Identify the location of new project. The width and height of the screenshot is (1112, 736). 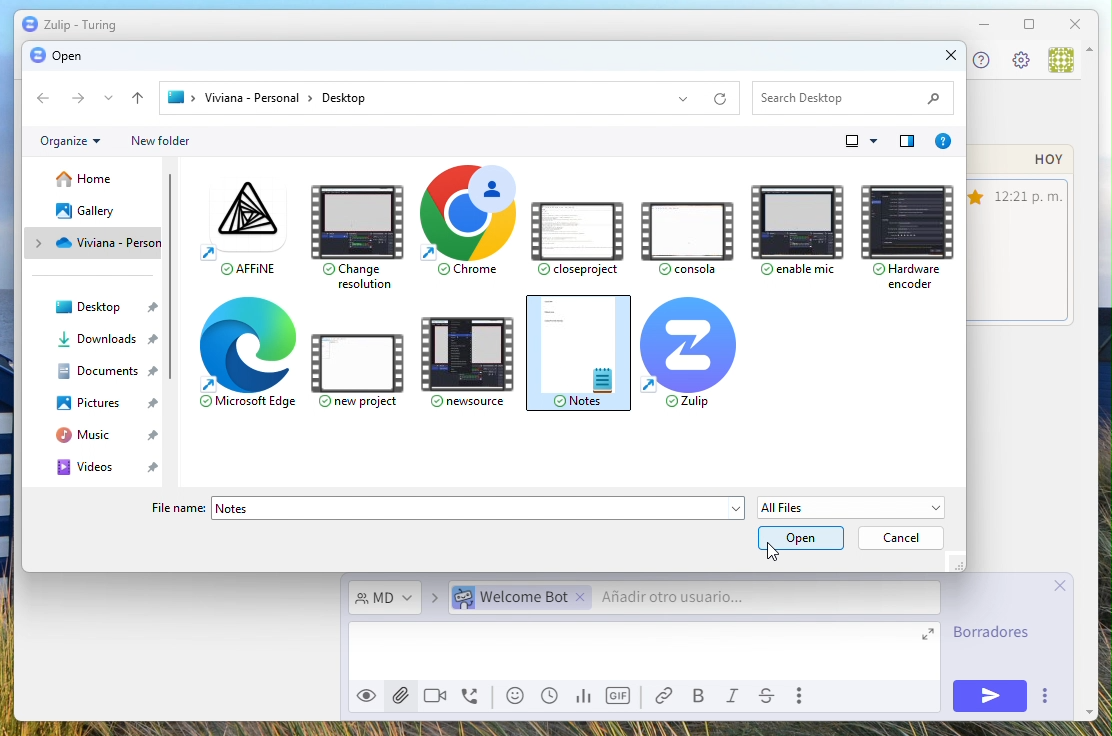
(363, 363).